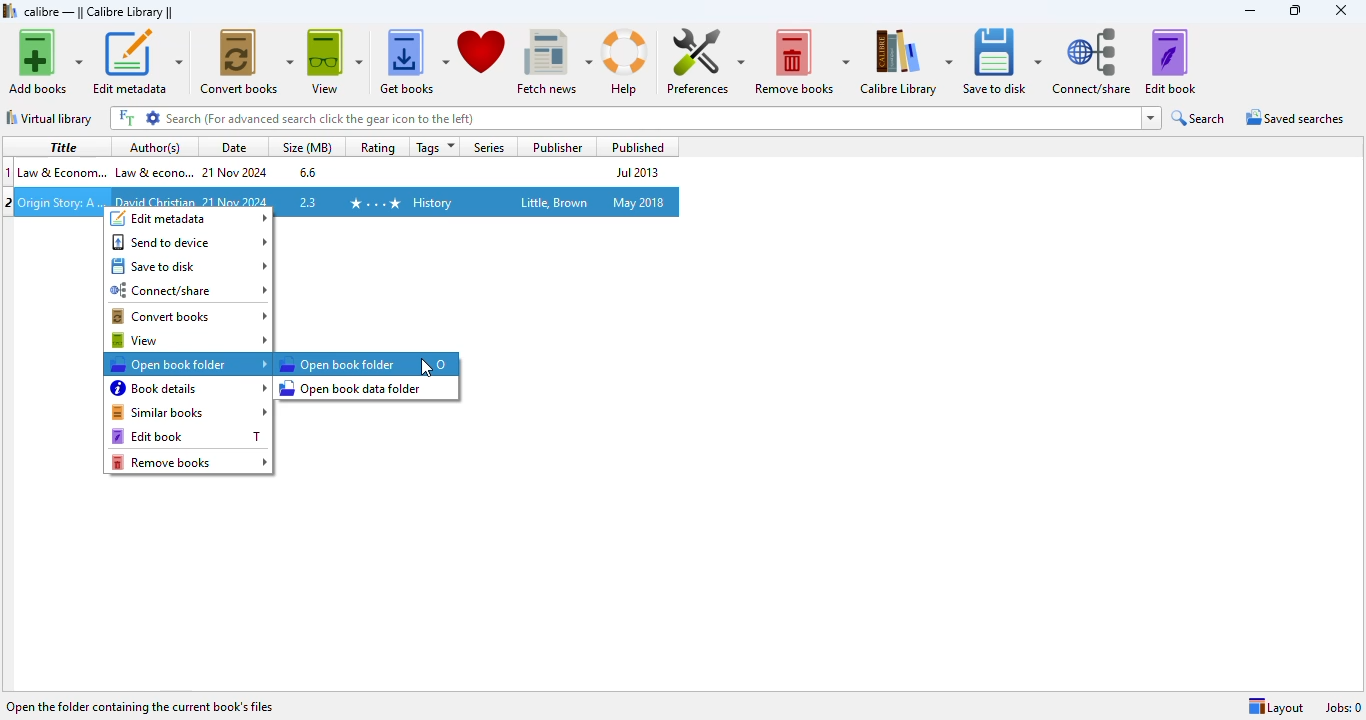 This screenshot has width=1366, height=720. Describe the element at coordinates (558, 147) in the screenshot. I see `publisher` at that location.